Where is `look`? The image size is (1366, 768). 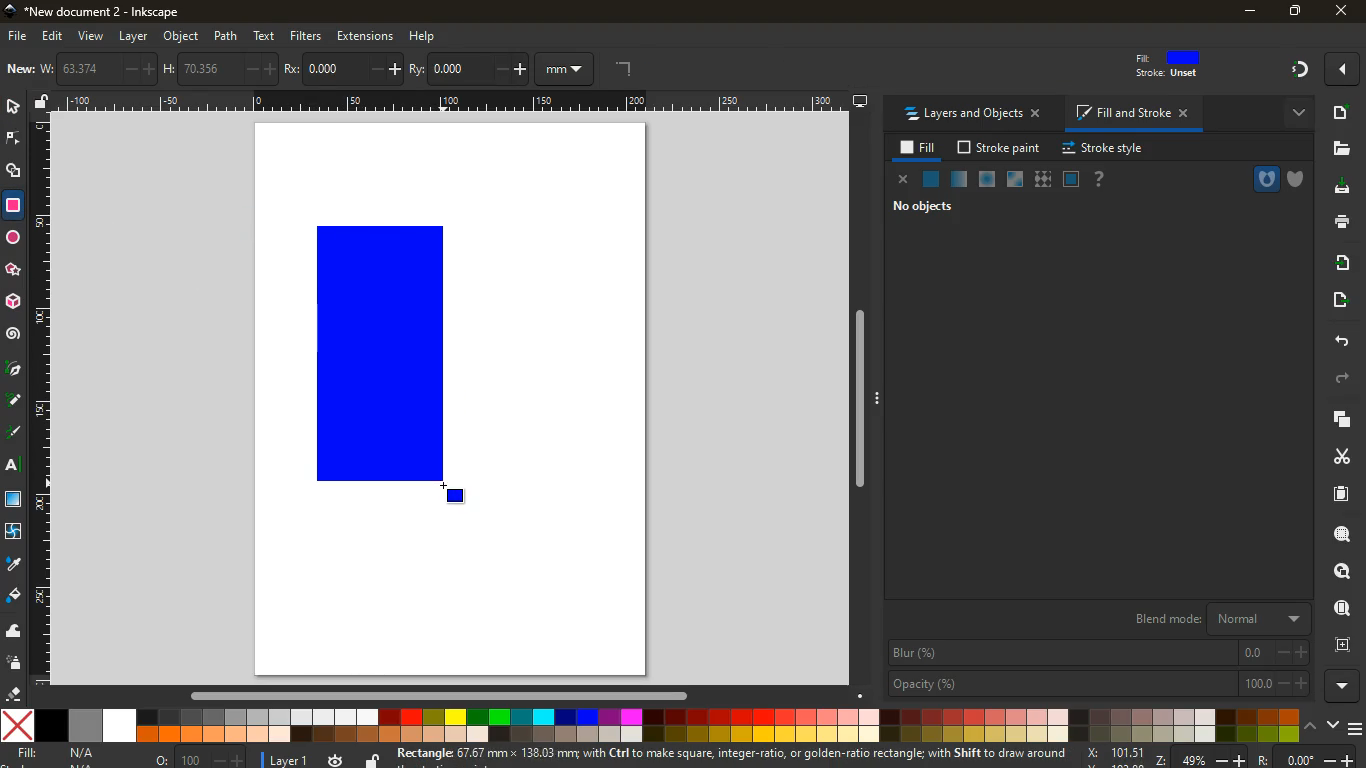 look is located at coordinates (1342, 570).